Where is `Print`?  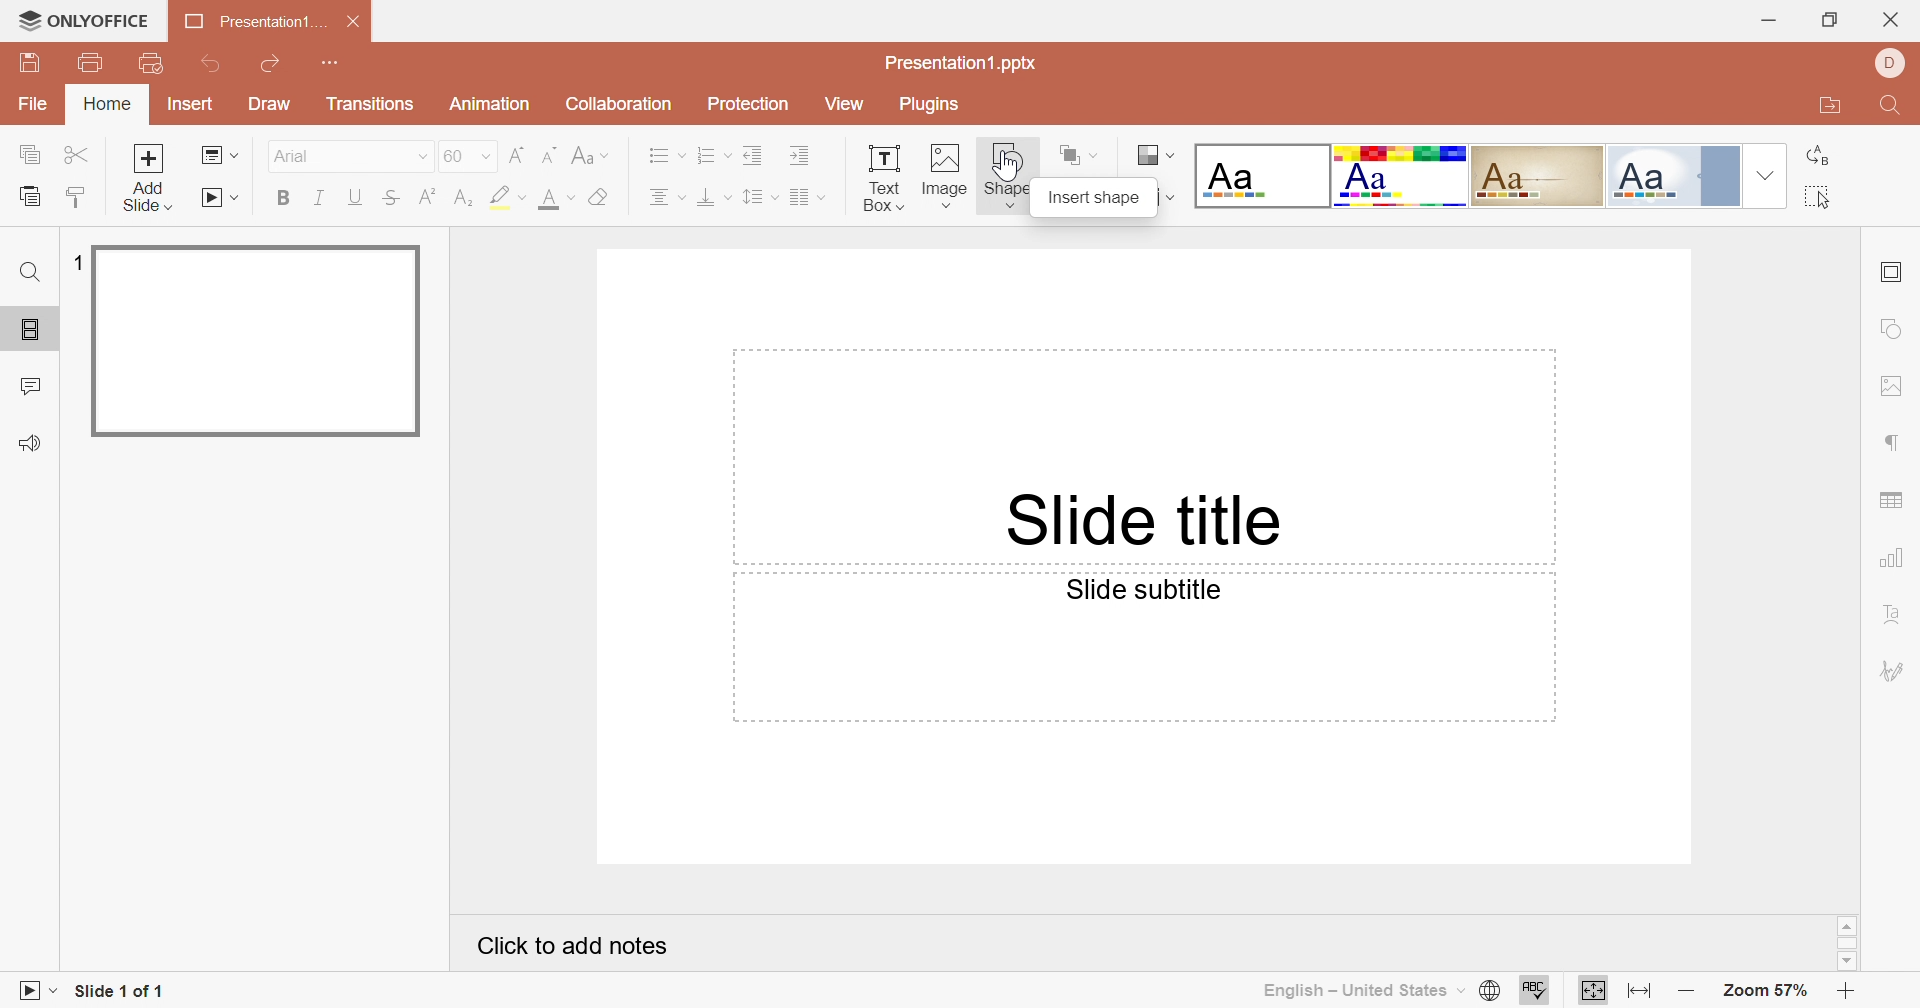
Print is located at coordinates (91, 63).